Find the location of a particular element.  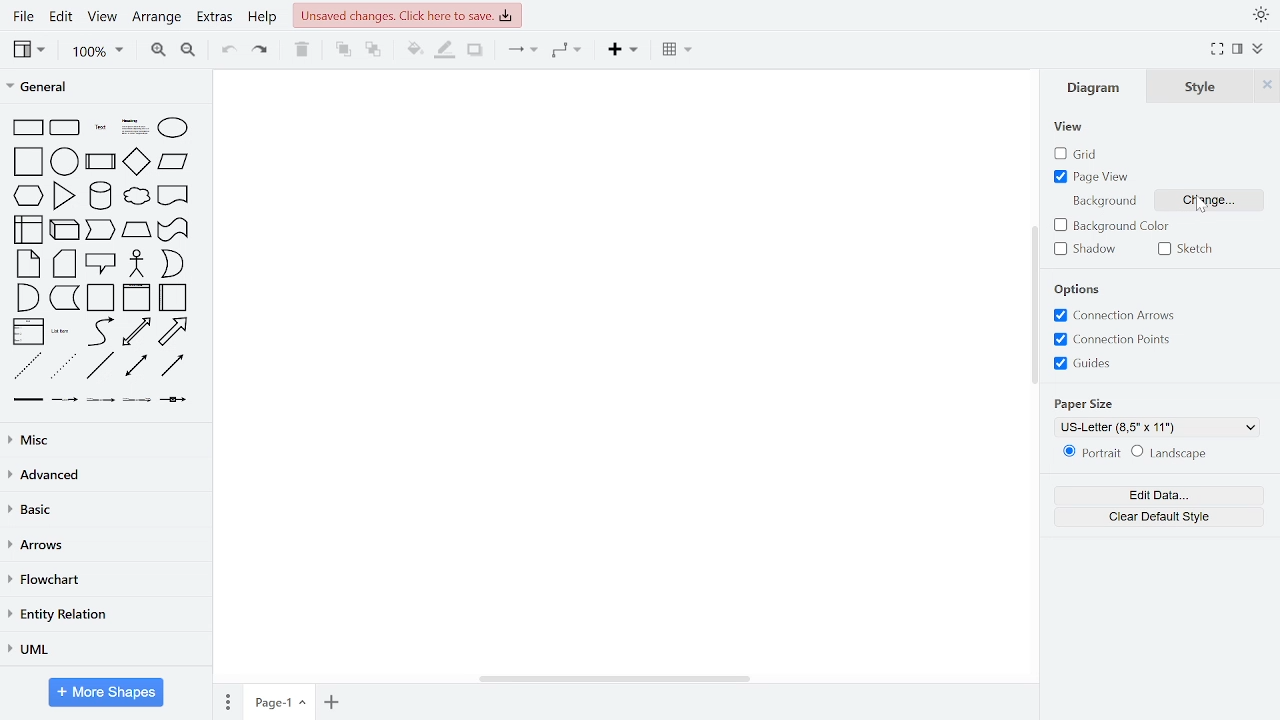

UML is located at coordinates (101, 649).